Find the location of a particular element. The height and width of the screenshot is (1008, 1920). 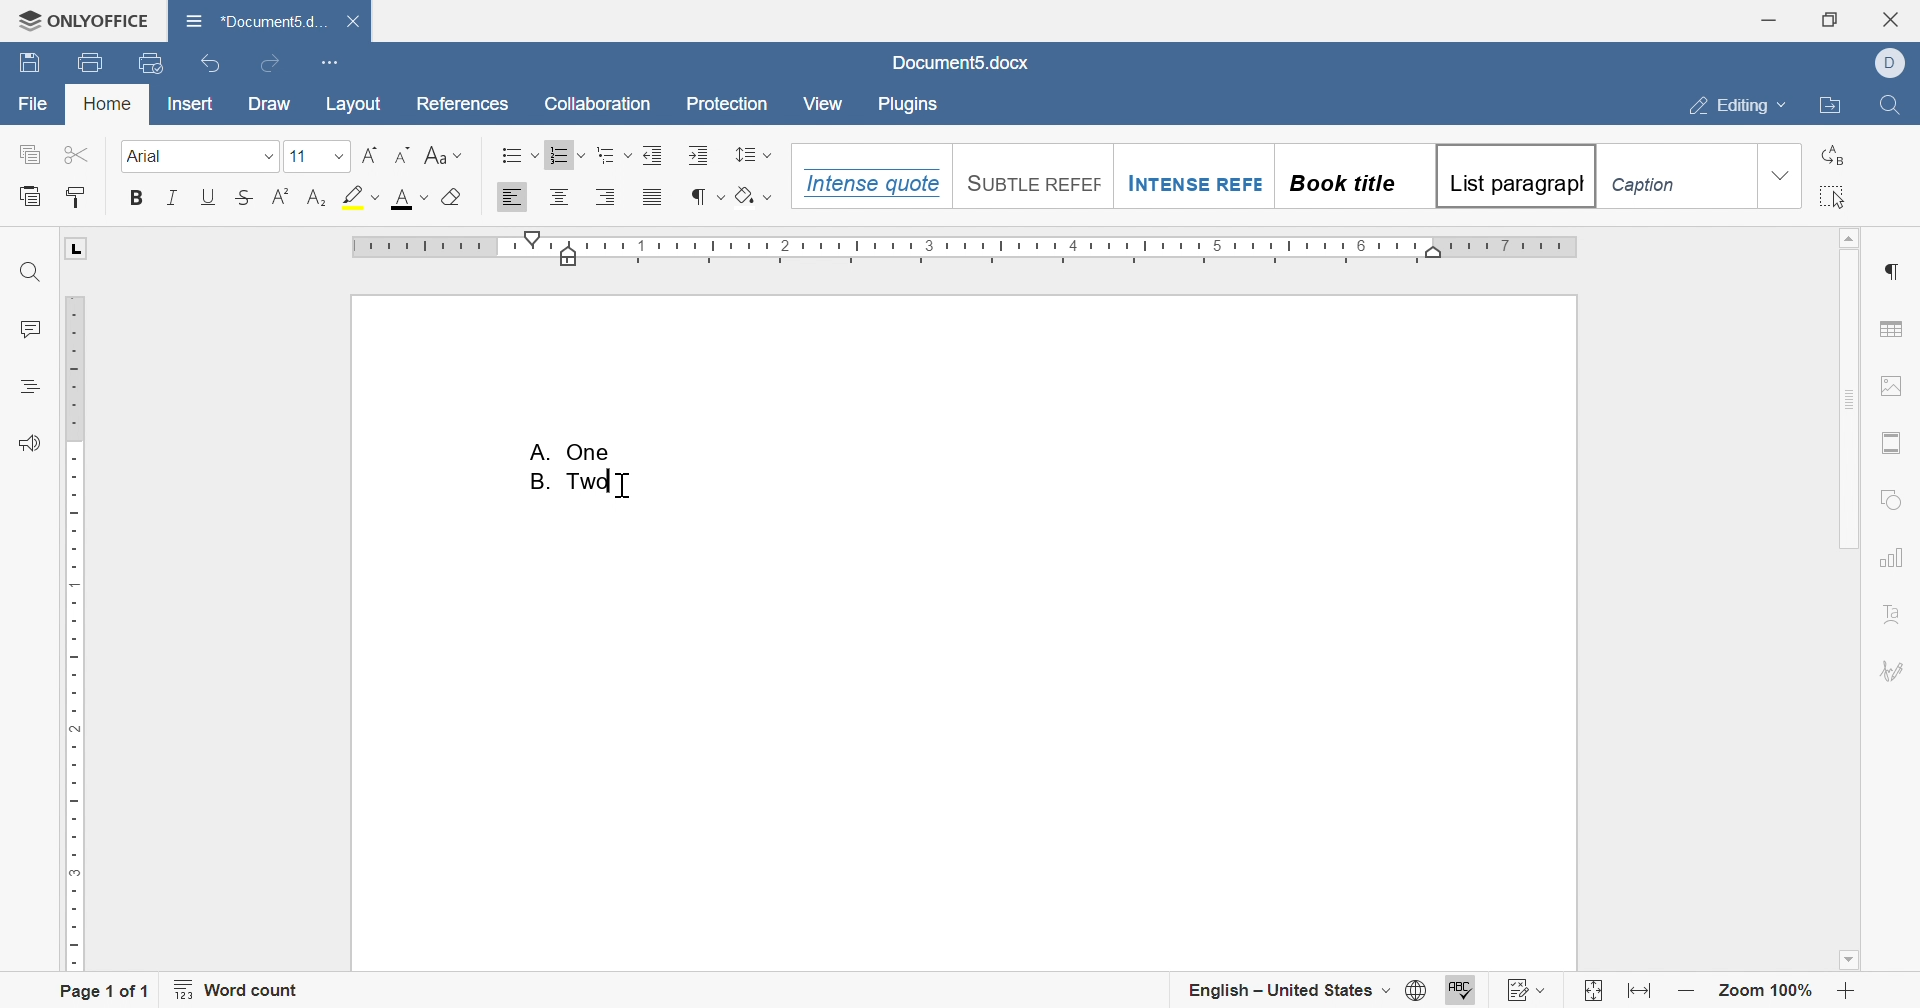

drop down is located at coordinates (267, 157).